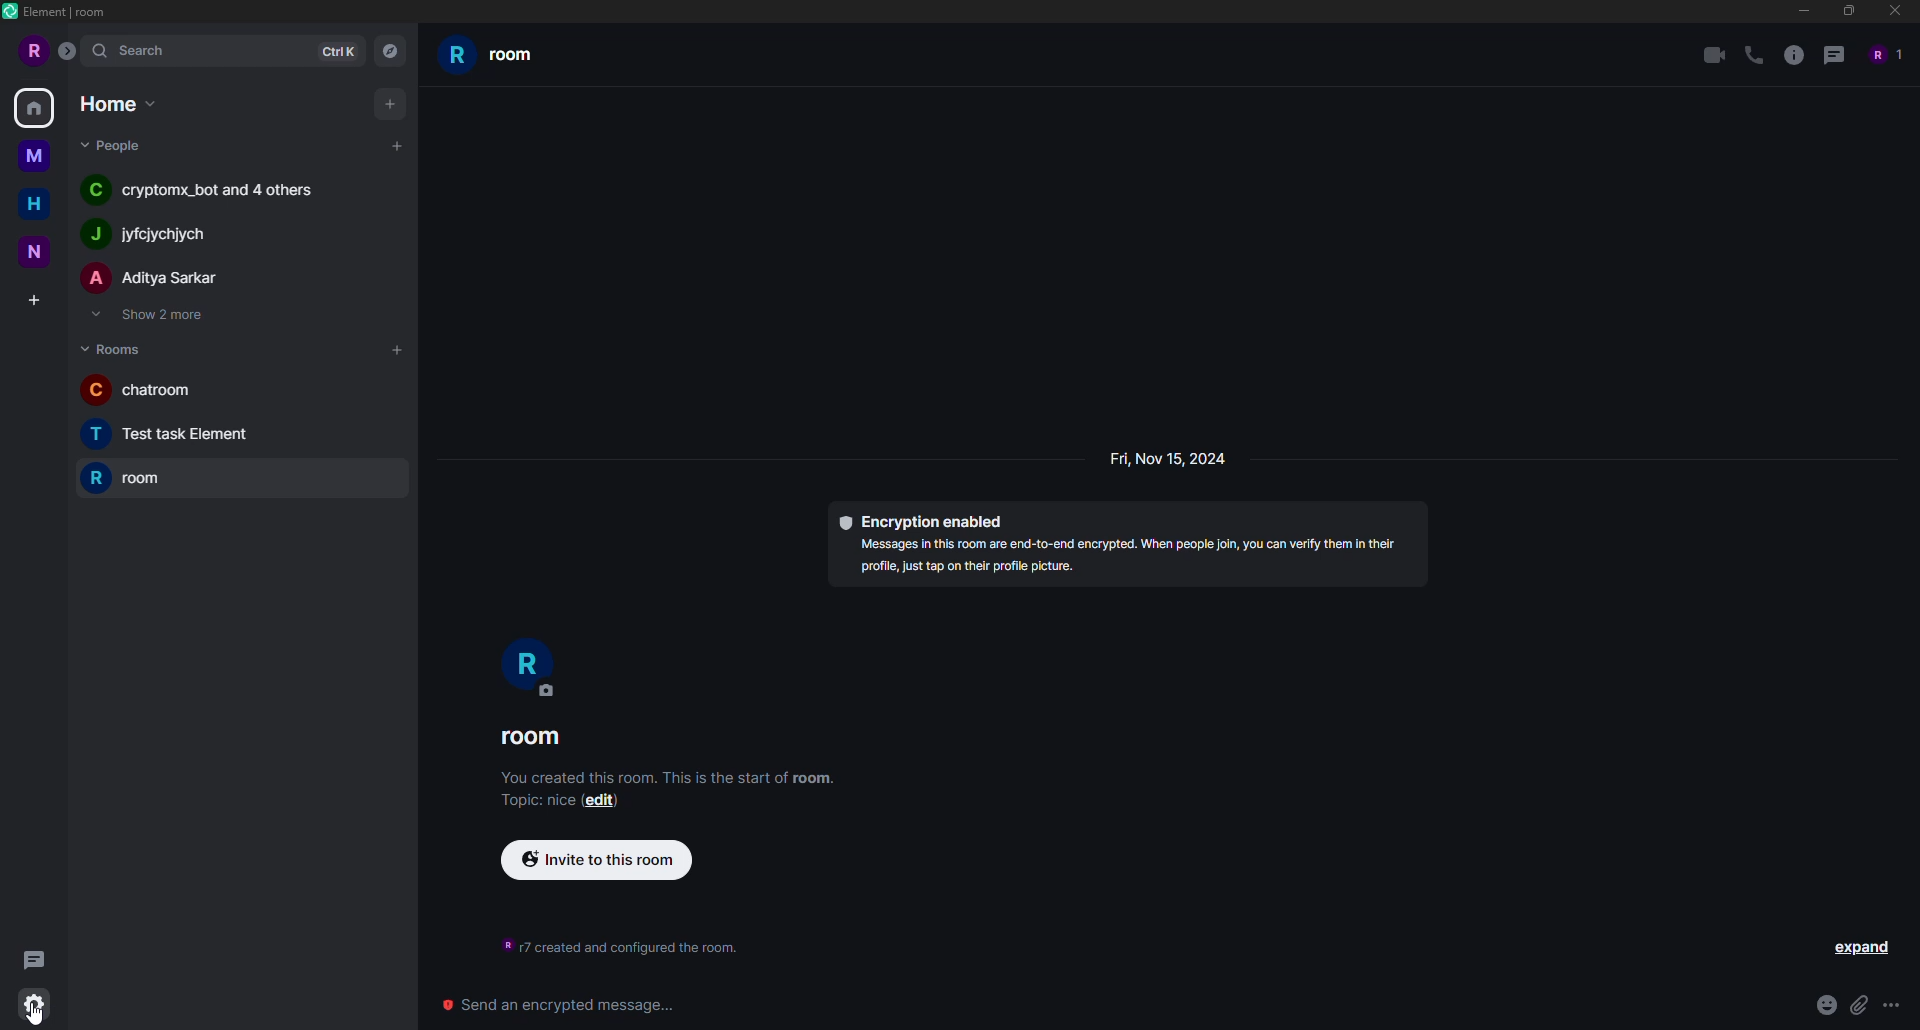  Describe the element at coordinates (130, 480) in the screenshot. I see `r room` at that location.